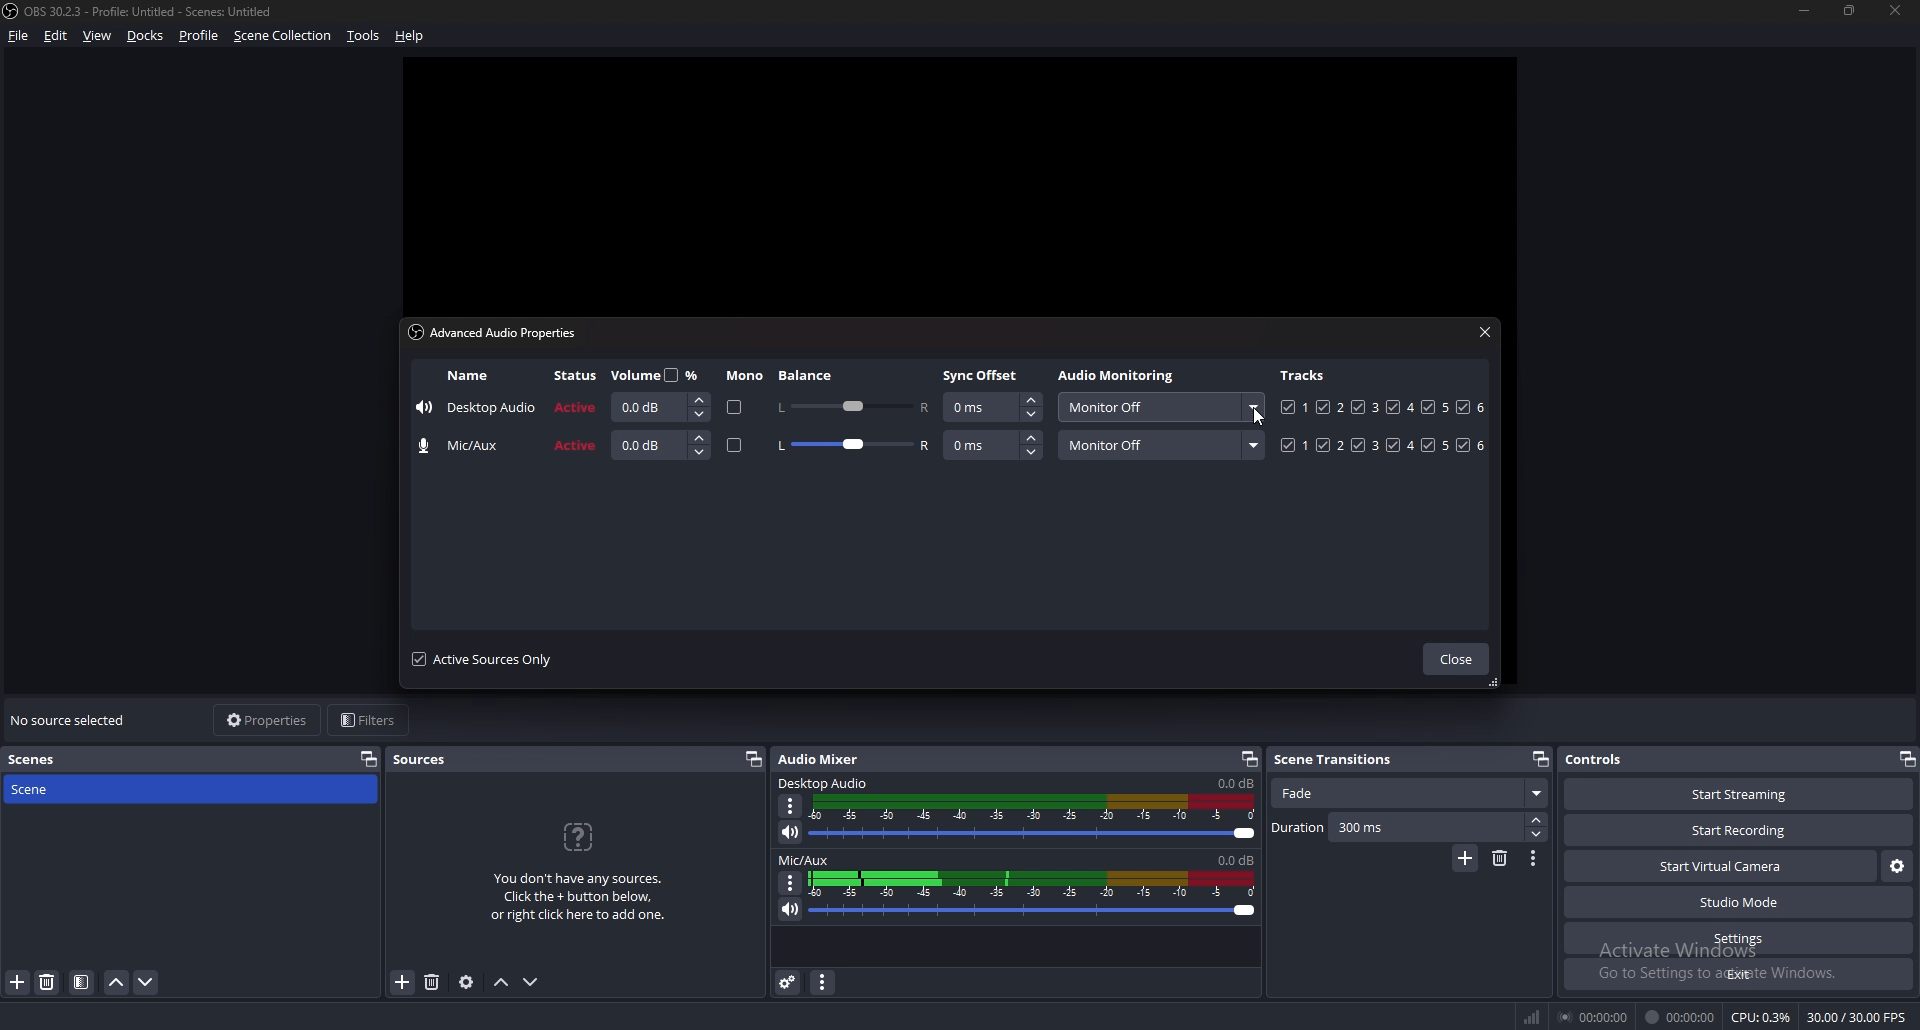 The height and width of the screenshot is (1030, 1920). What do you see at coordinates (146, 983) in the screenshot?
I see `move scene down` at bounding box center [146, 983].